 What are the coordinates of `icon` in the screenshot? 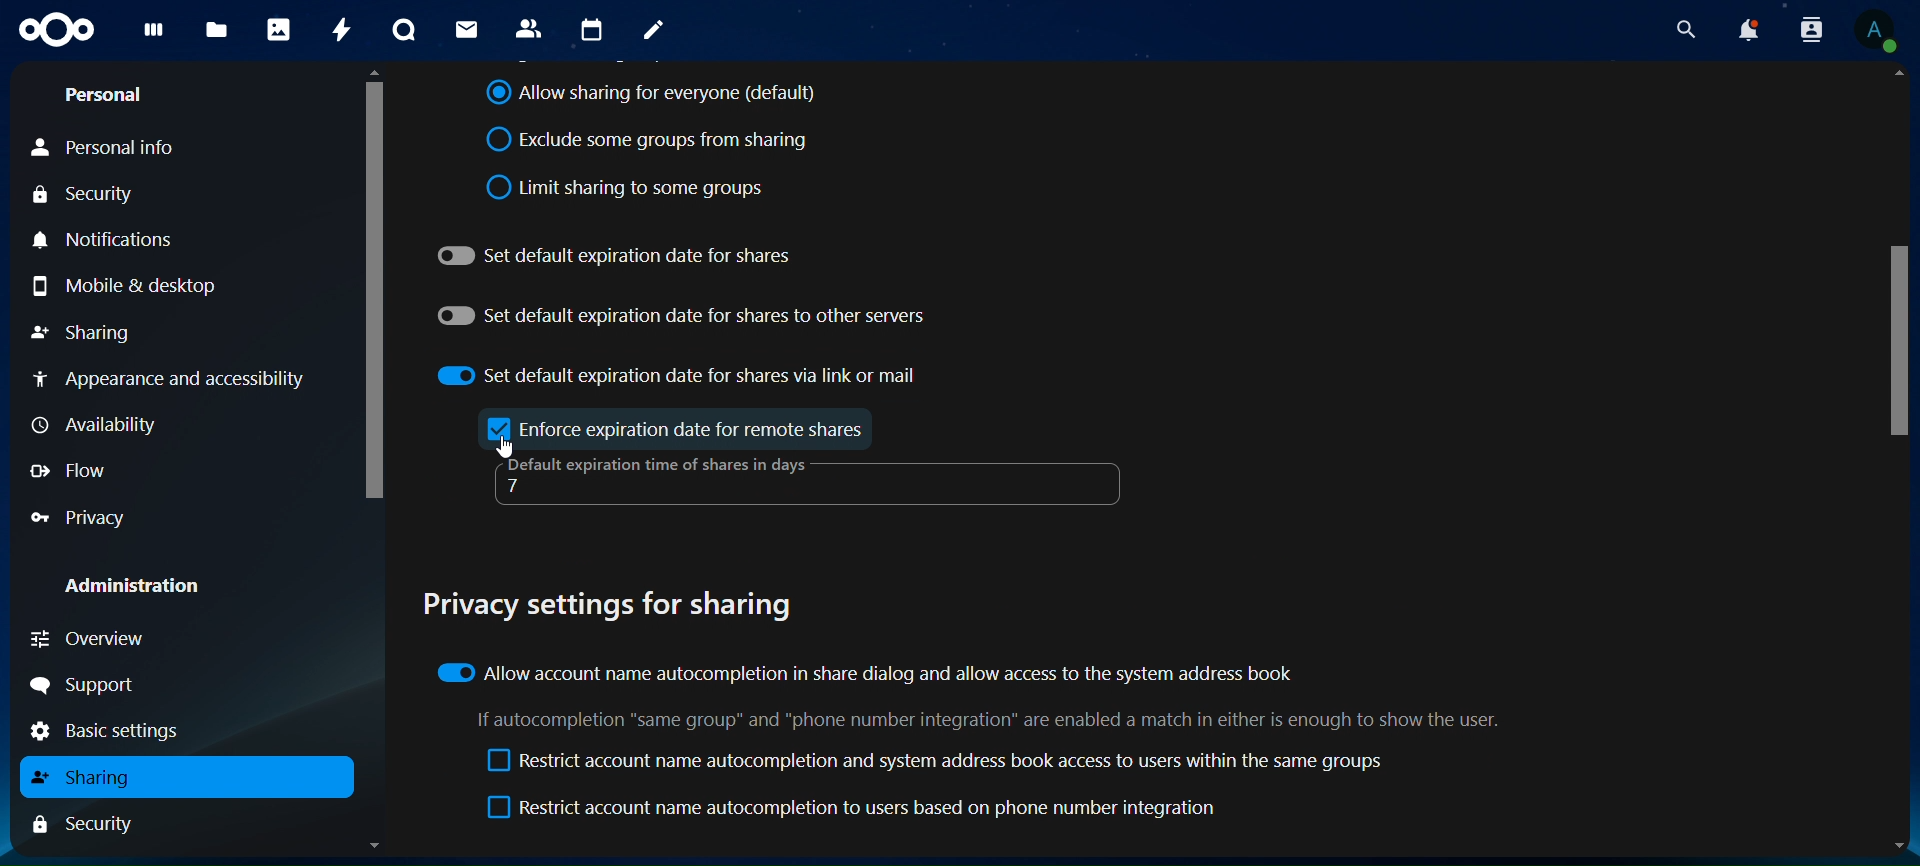 It's located at (503, 429).